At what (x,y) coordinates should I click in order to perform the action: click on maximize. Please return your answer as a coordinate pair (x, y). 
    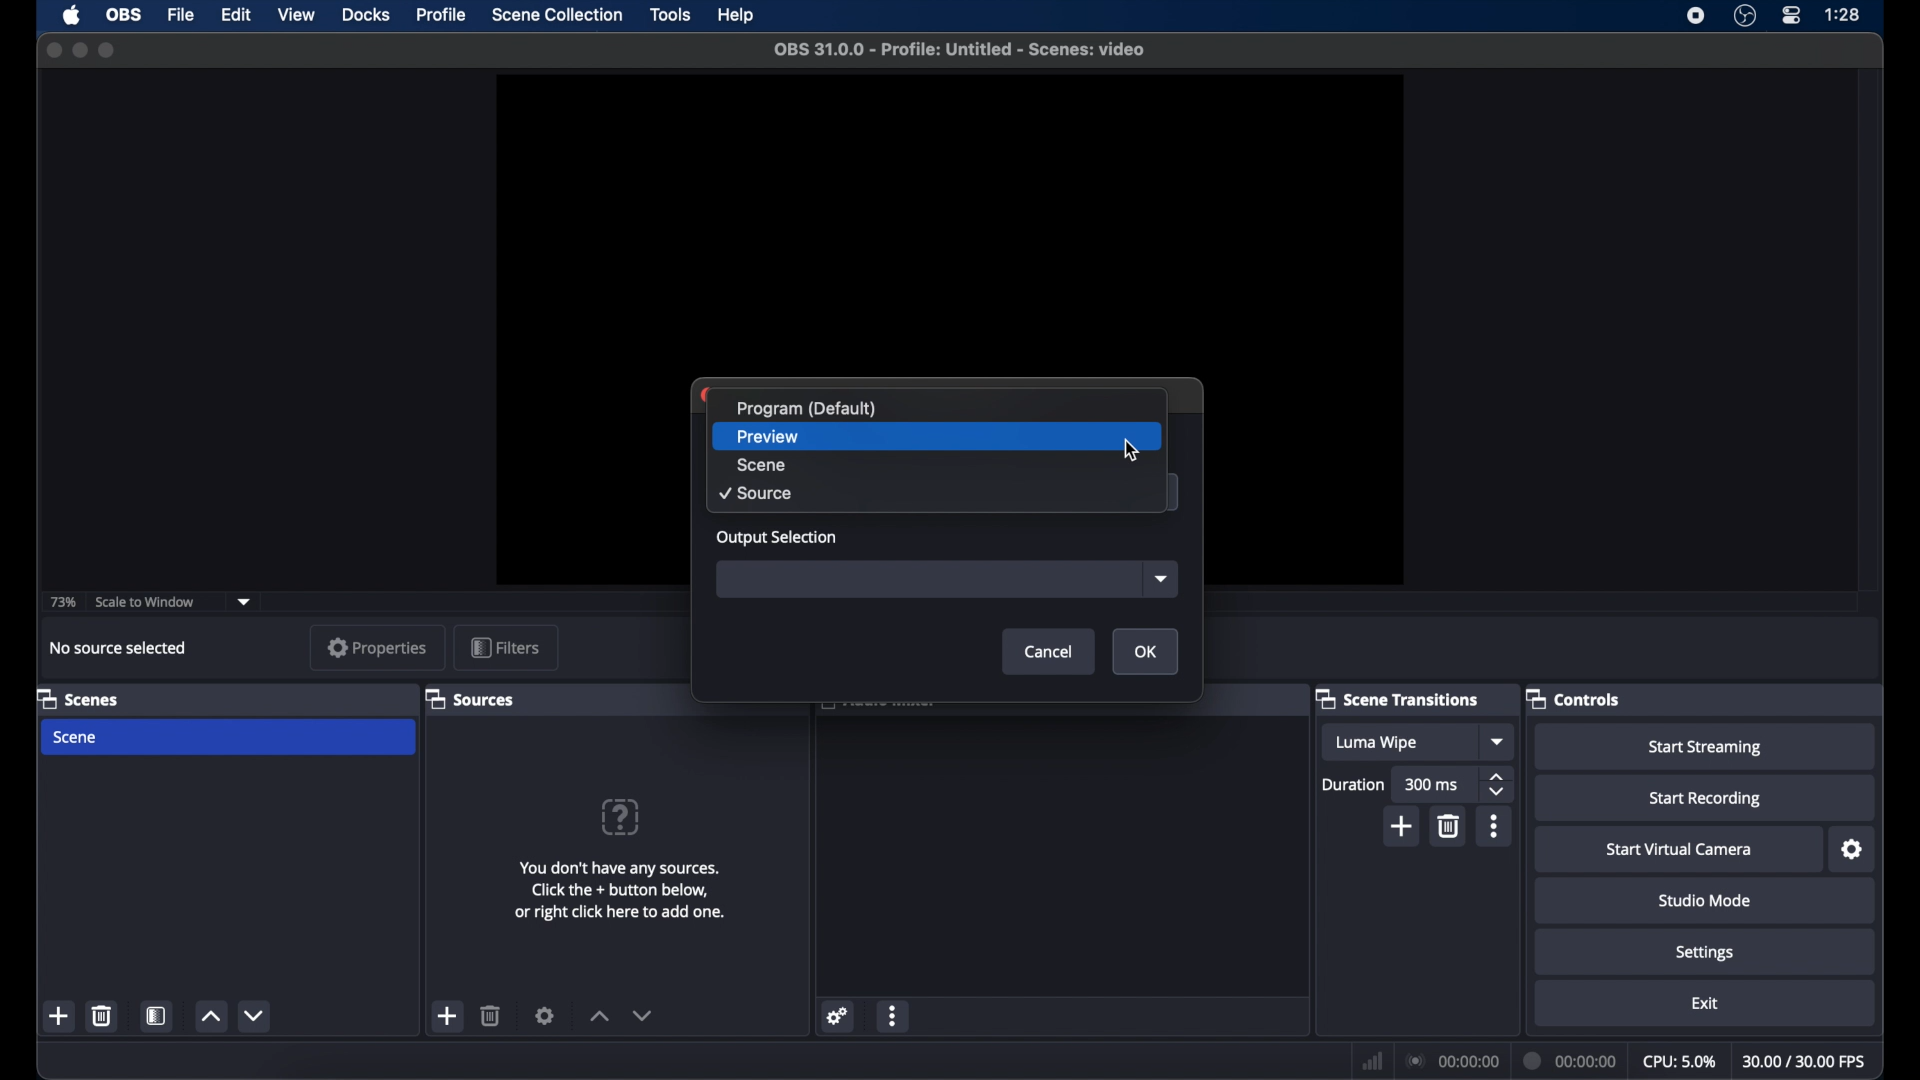
    Looking at the image, I should click on (110, 50).